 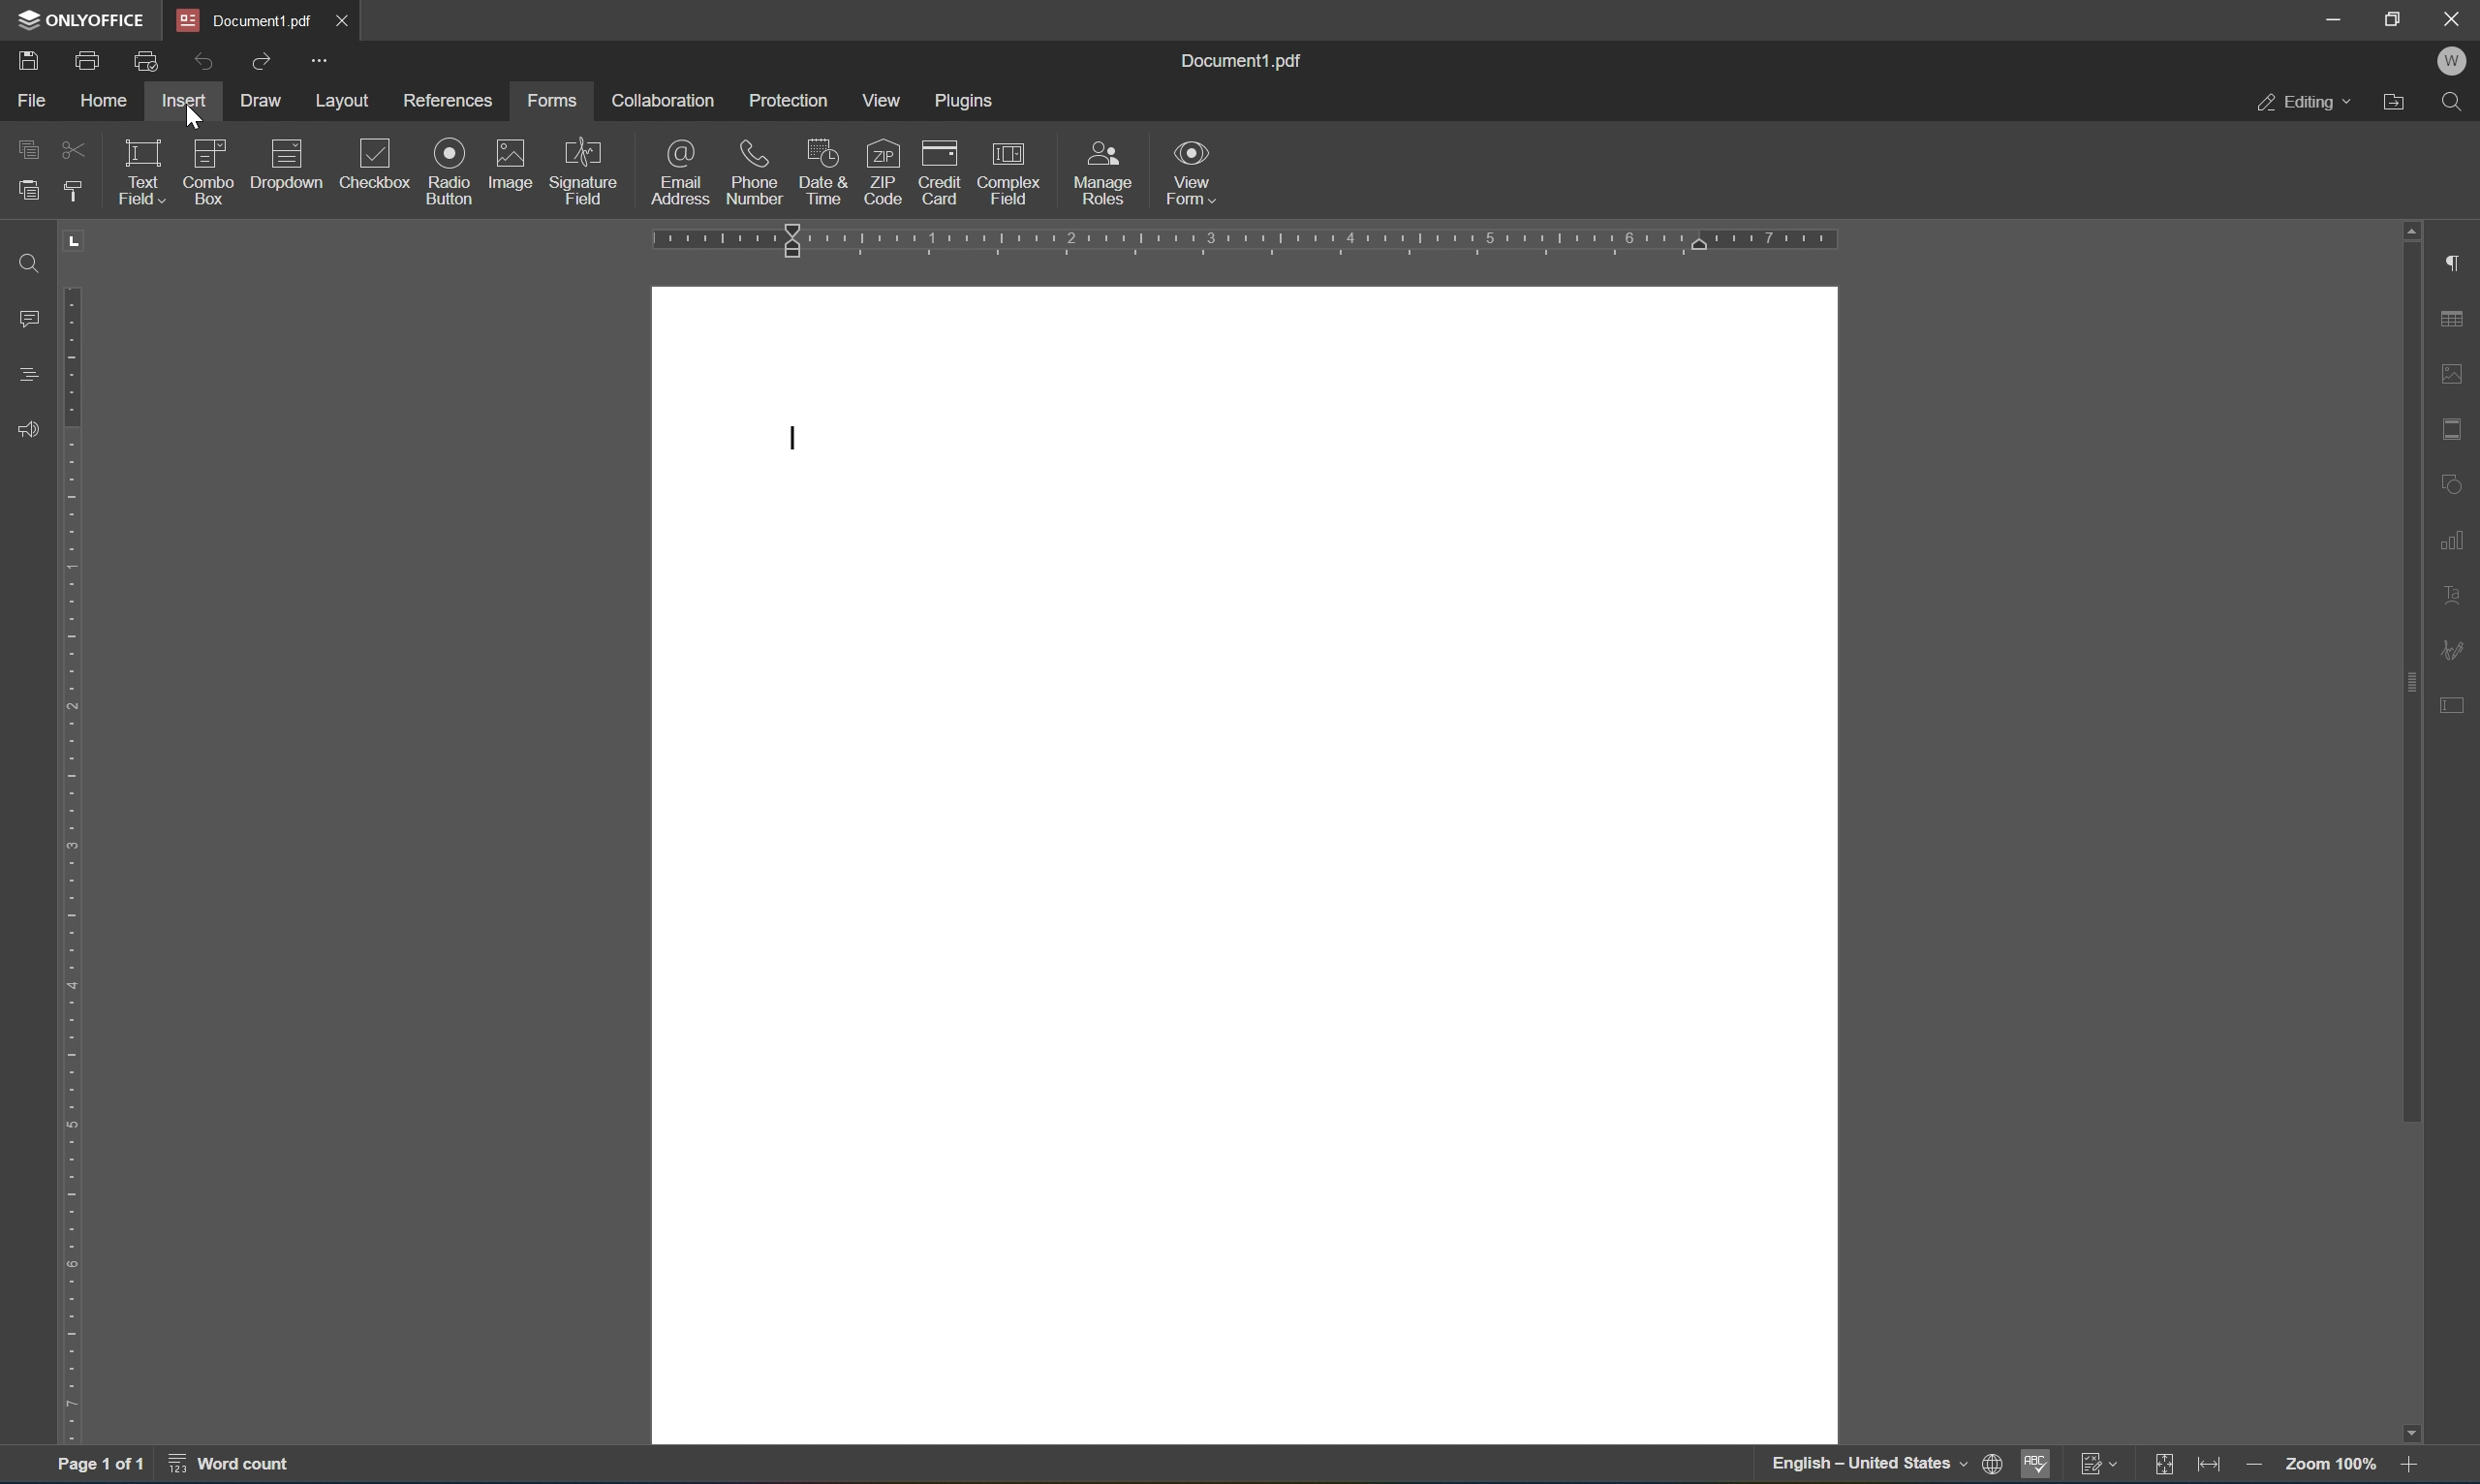 I want to click on manage roles, so click(x=1101, y=174).